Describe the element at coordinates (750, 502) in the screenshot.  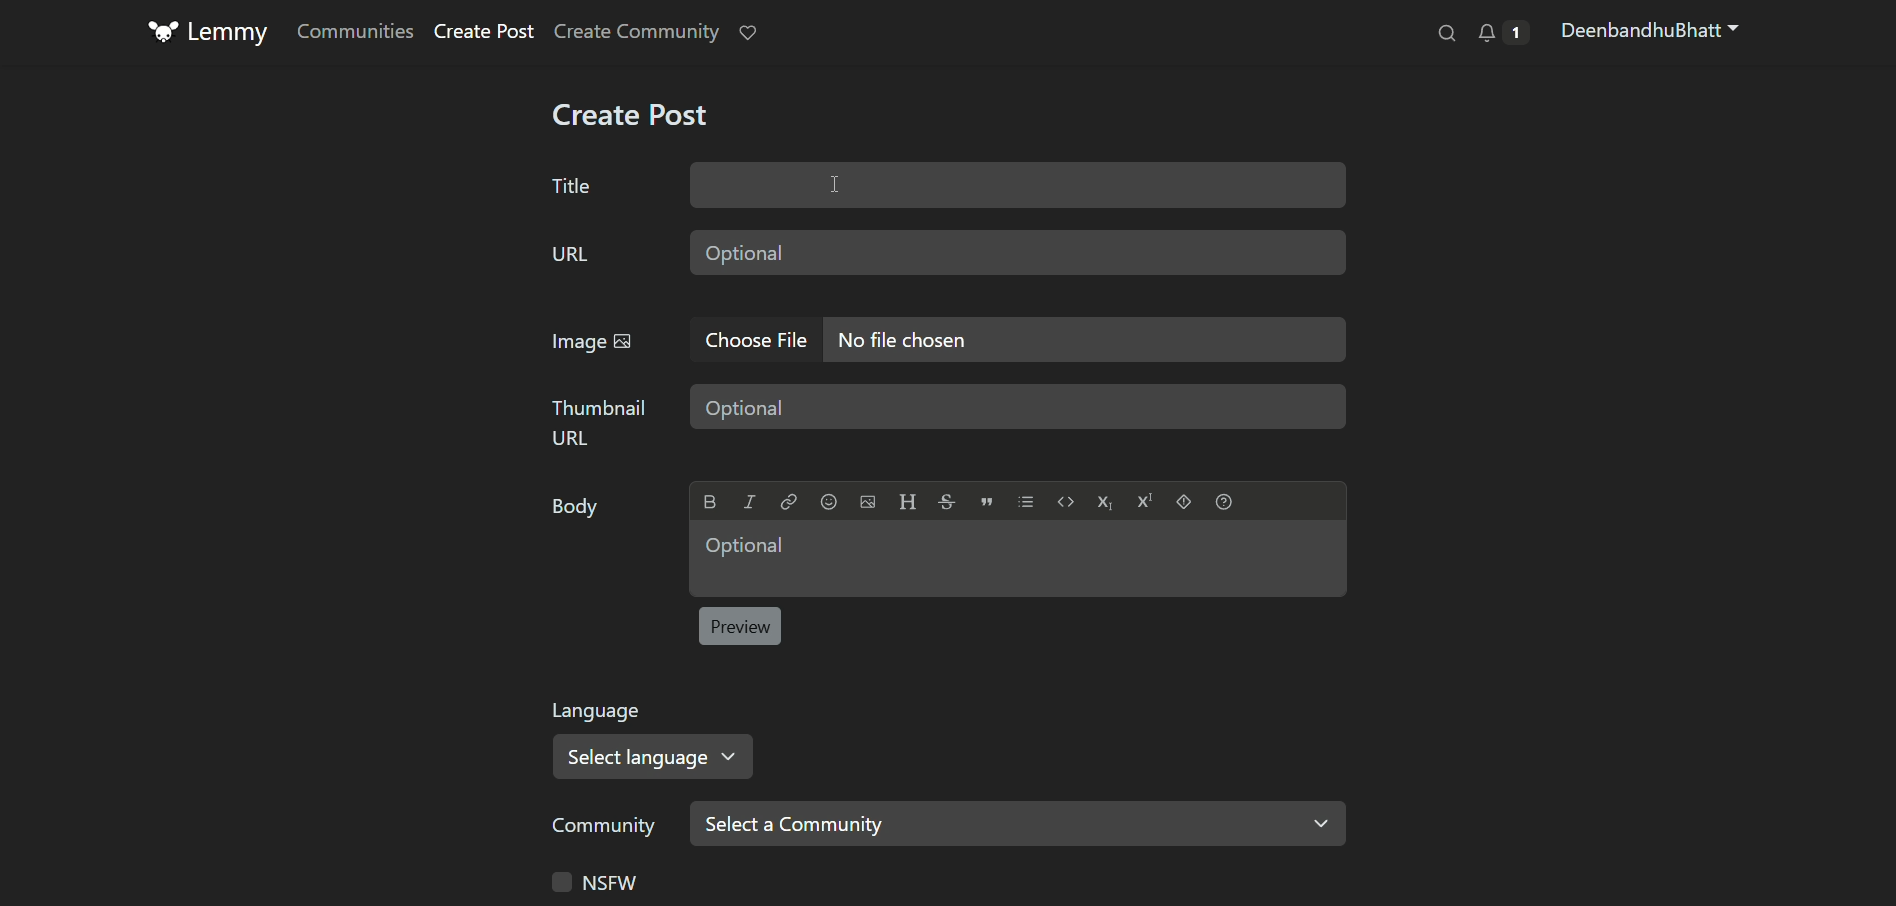
I see `Italic` at that location.